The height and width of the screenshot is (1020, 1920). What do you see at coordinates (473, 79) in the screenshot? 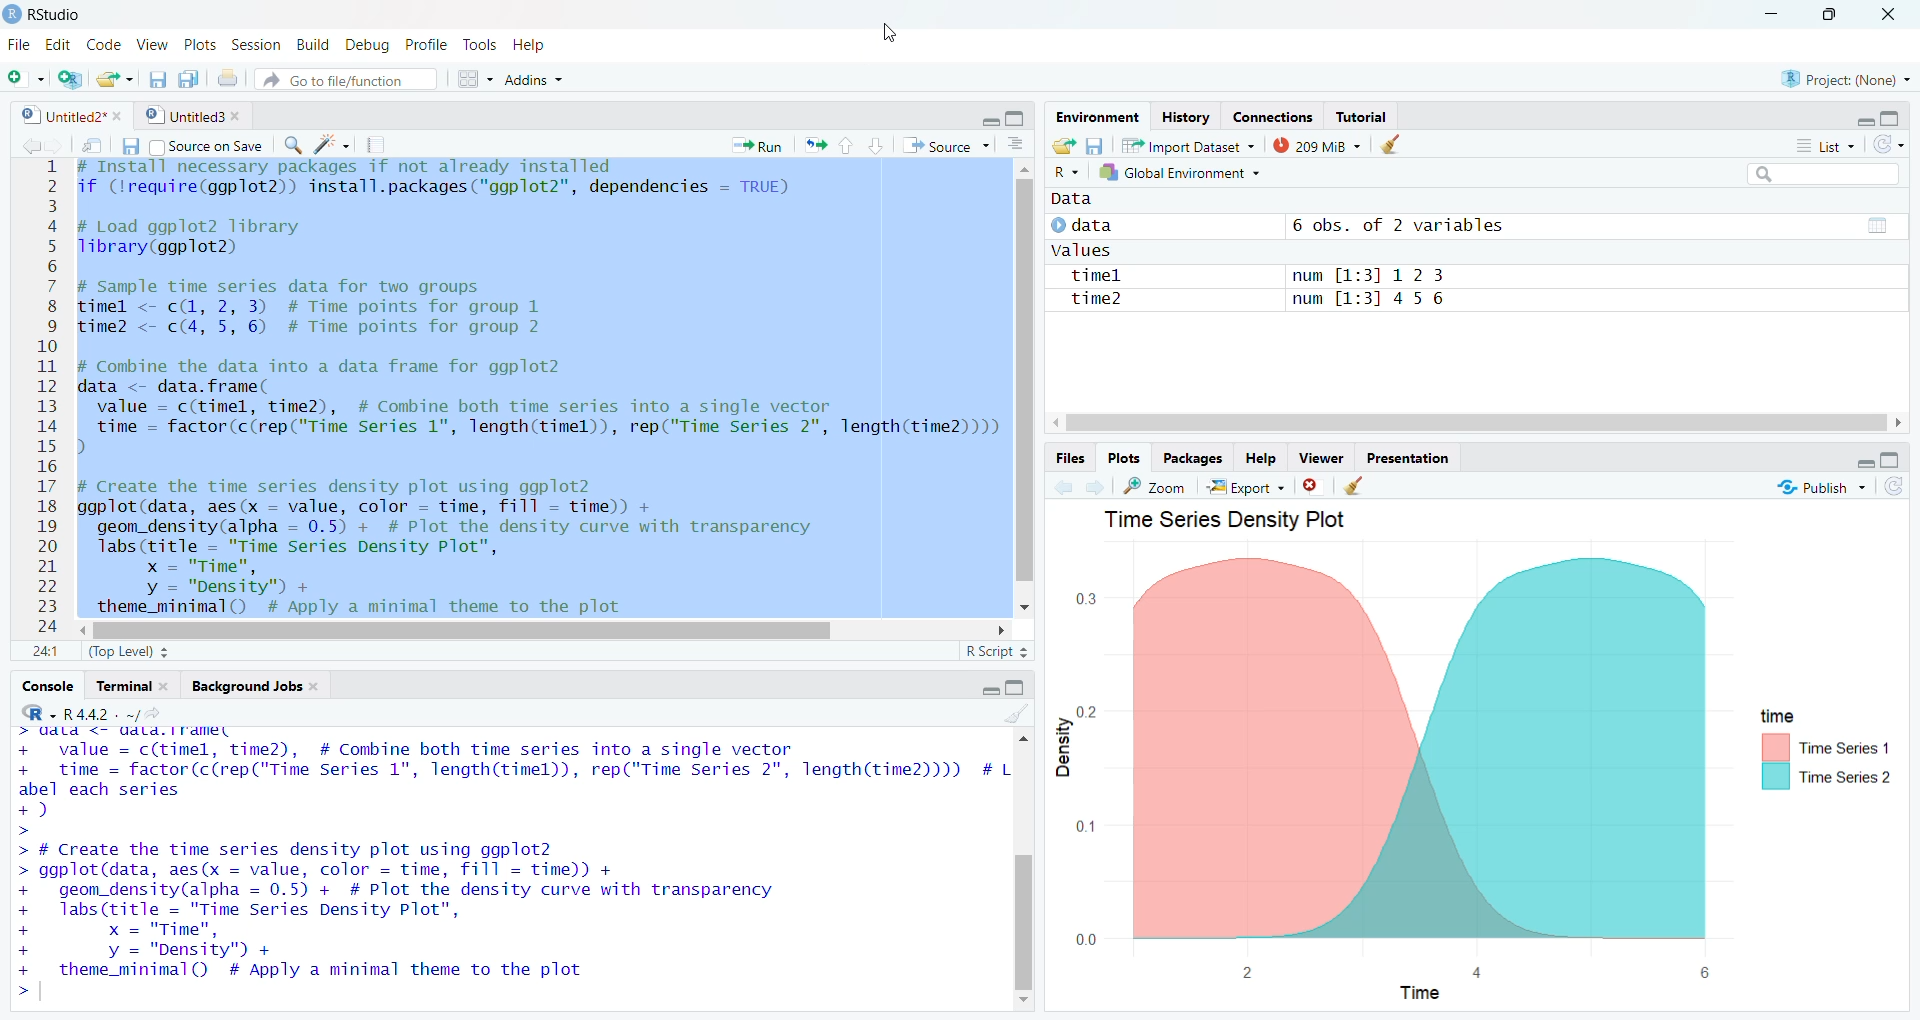
I see `Workspace panes` at bounding box center [473, 79].